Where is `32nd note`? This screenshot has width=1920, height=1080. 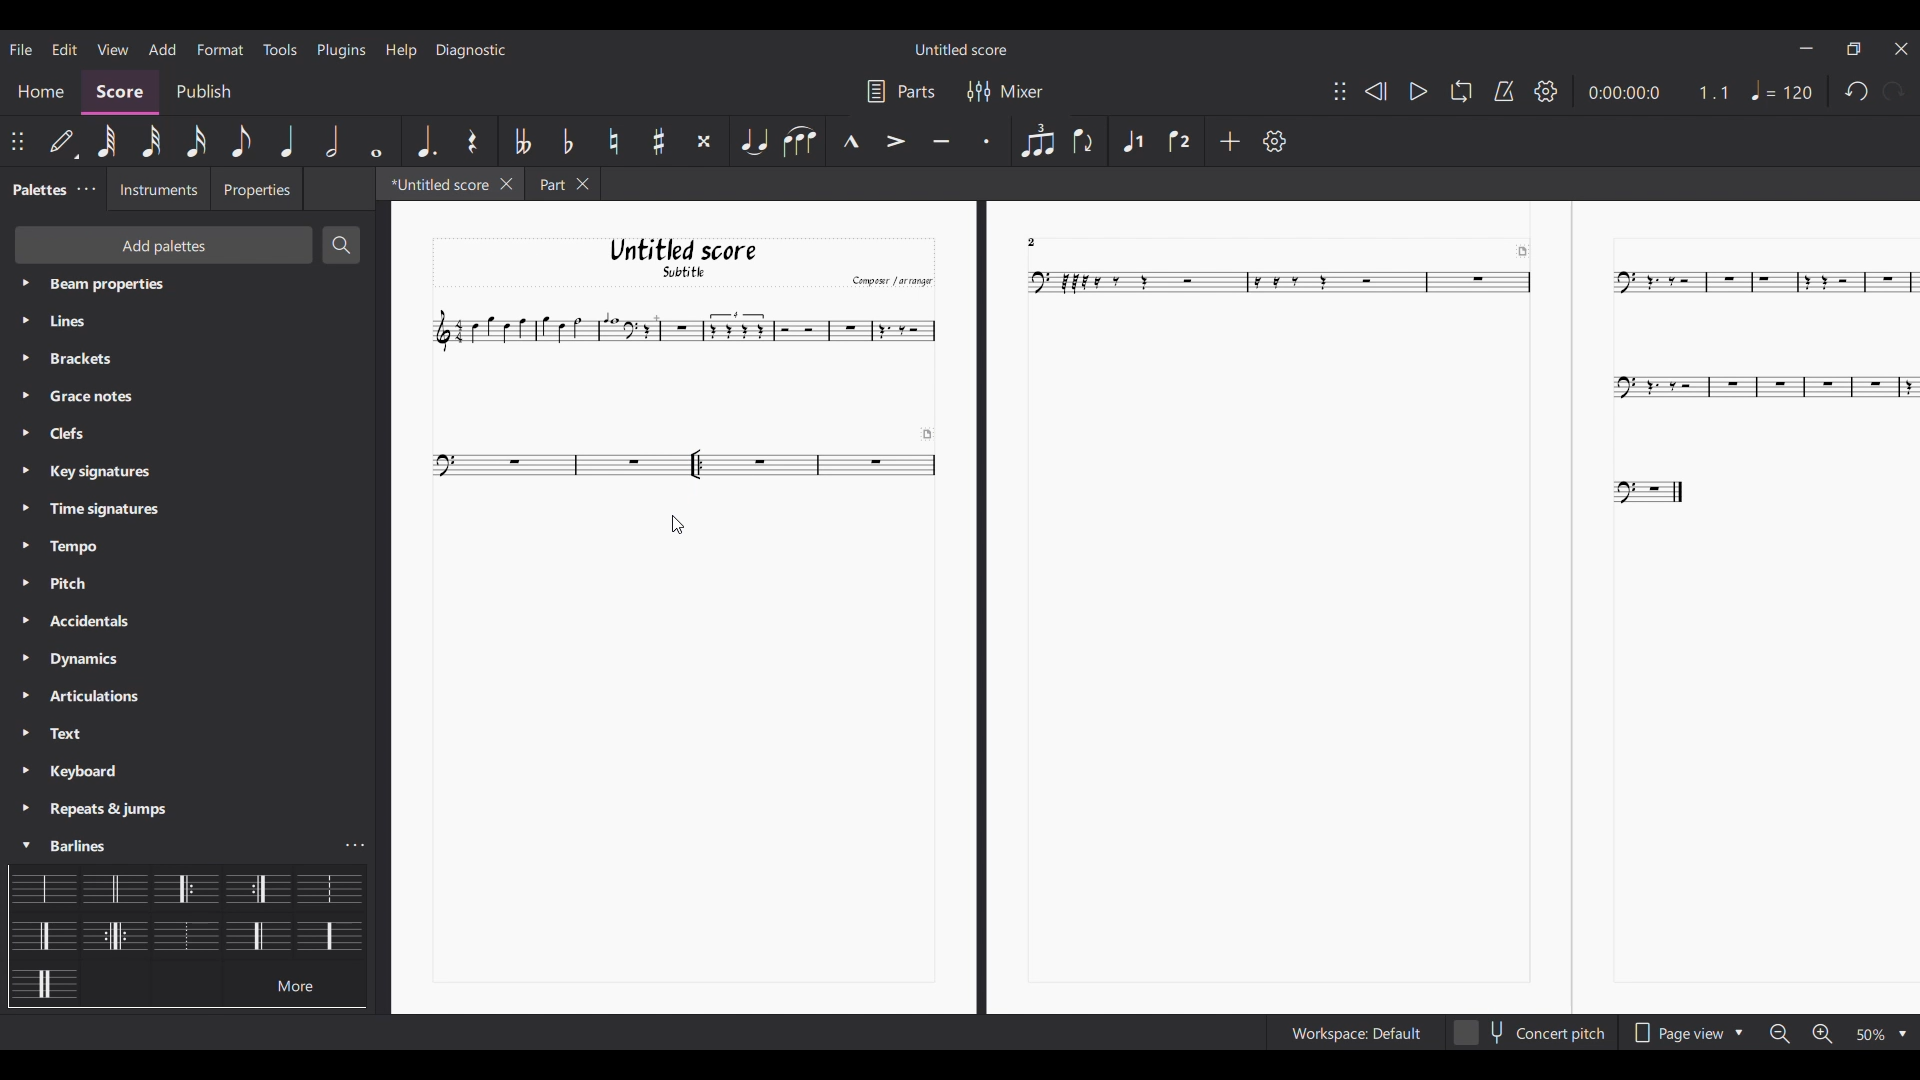 32nd note is located at coordinates (152, 141).